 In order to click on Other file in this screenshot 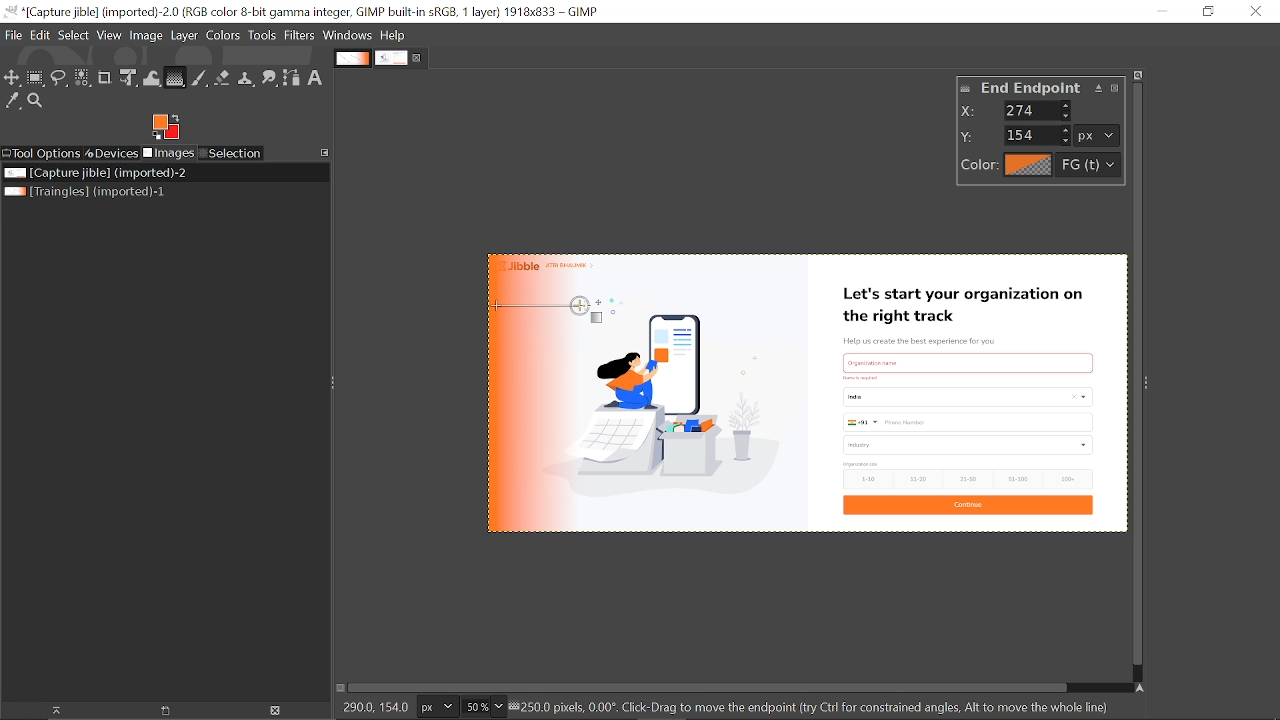, I will do `click(88, 192)`.